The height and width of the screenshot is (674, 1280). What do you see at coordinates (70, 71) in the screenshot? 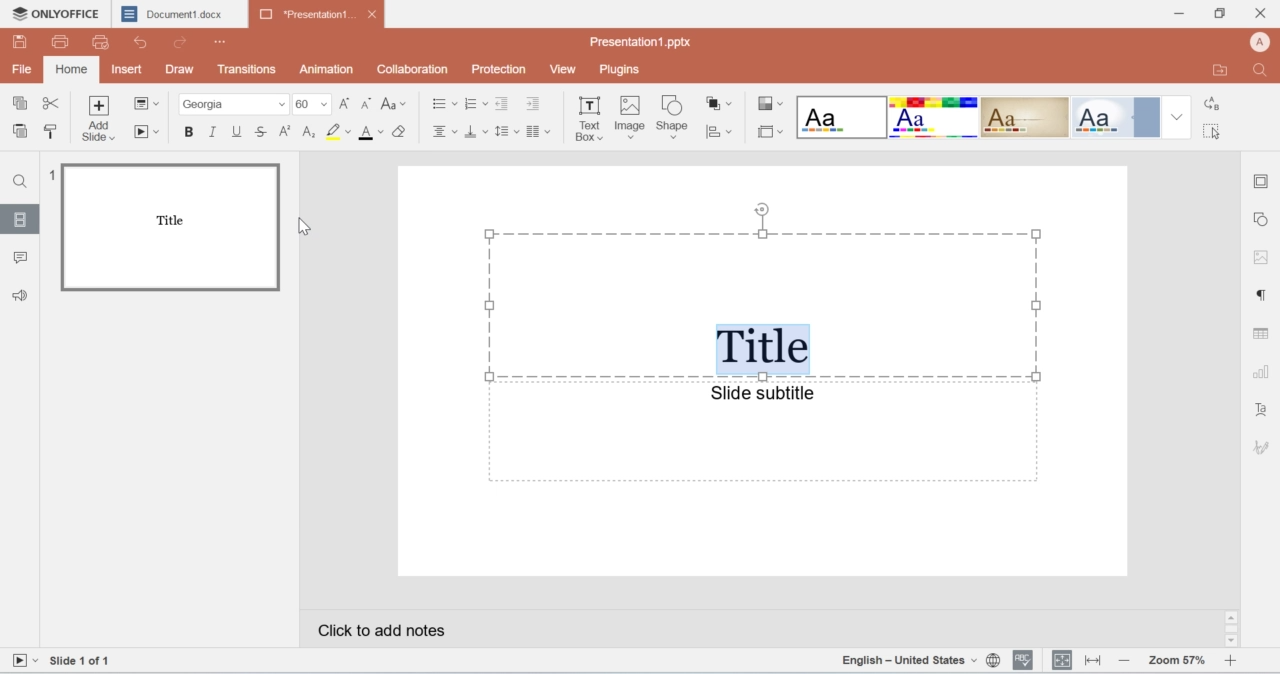
I see `home` at bounding box center [70, 71].